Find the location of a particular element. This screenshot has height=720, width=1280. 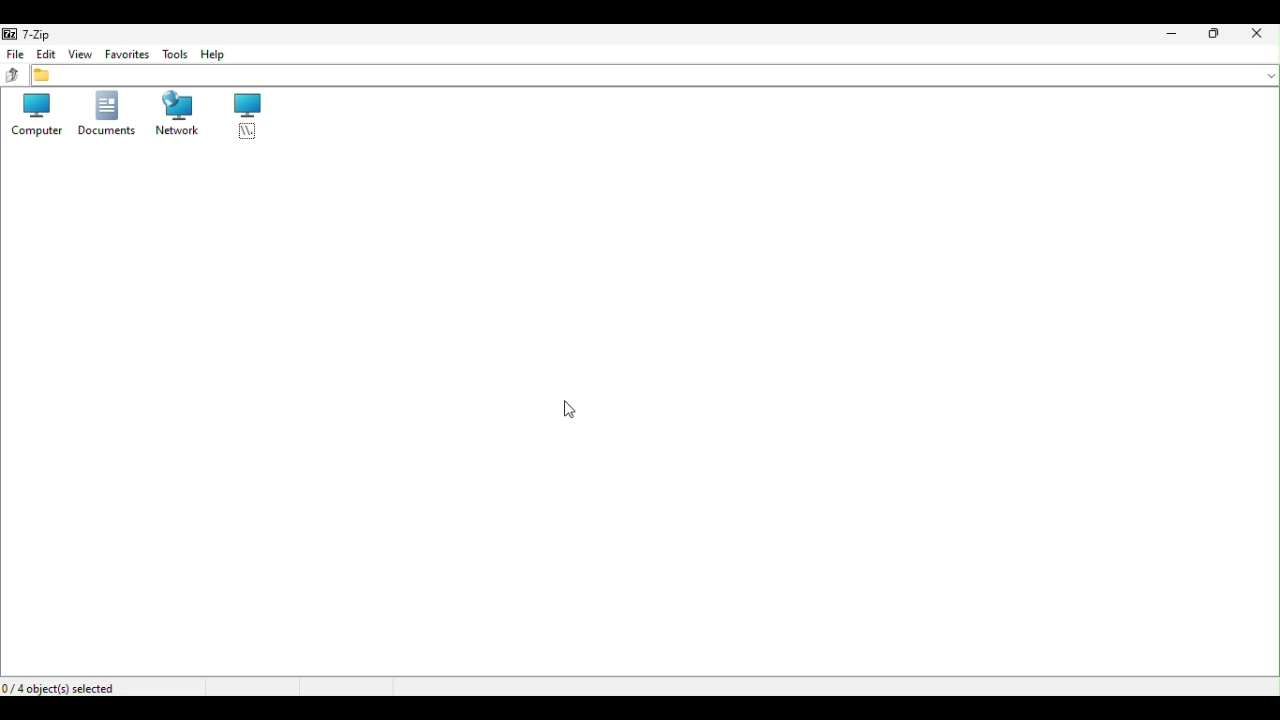

Edit is located at coordinates (47, 55).